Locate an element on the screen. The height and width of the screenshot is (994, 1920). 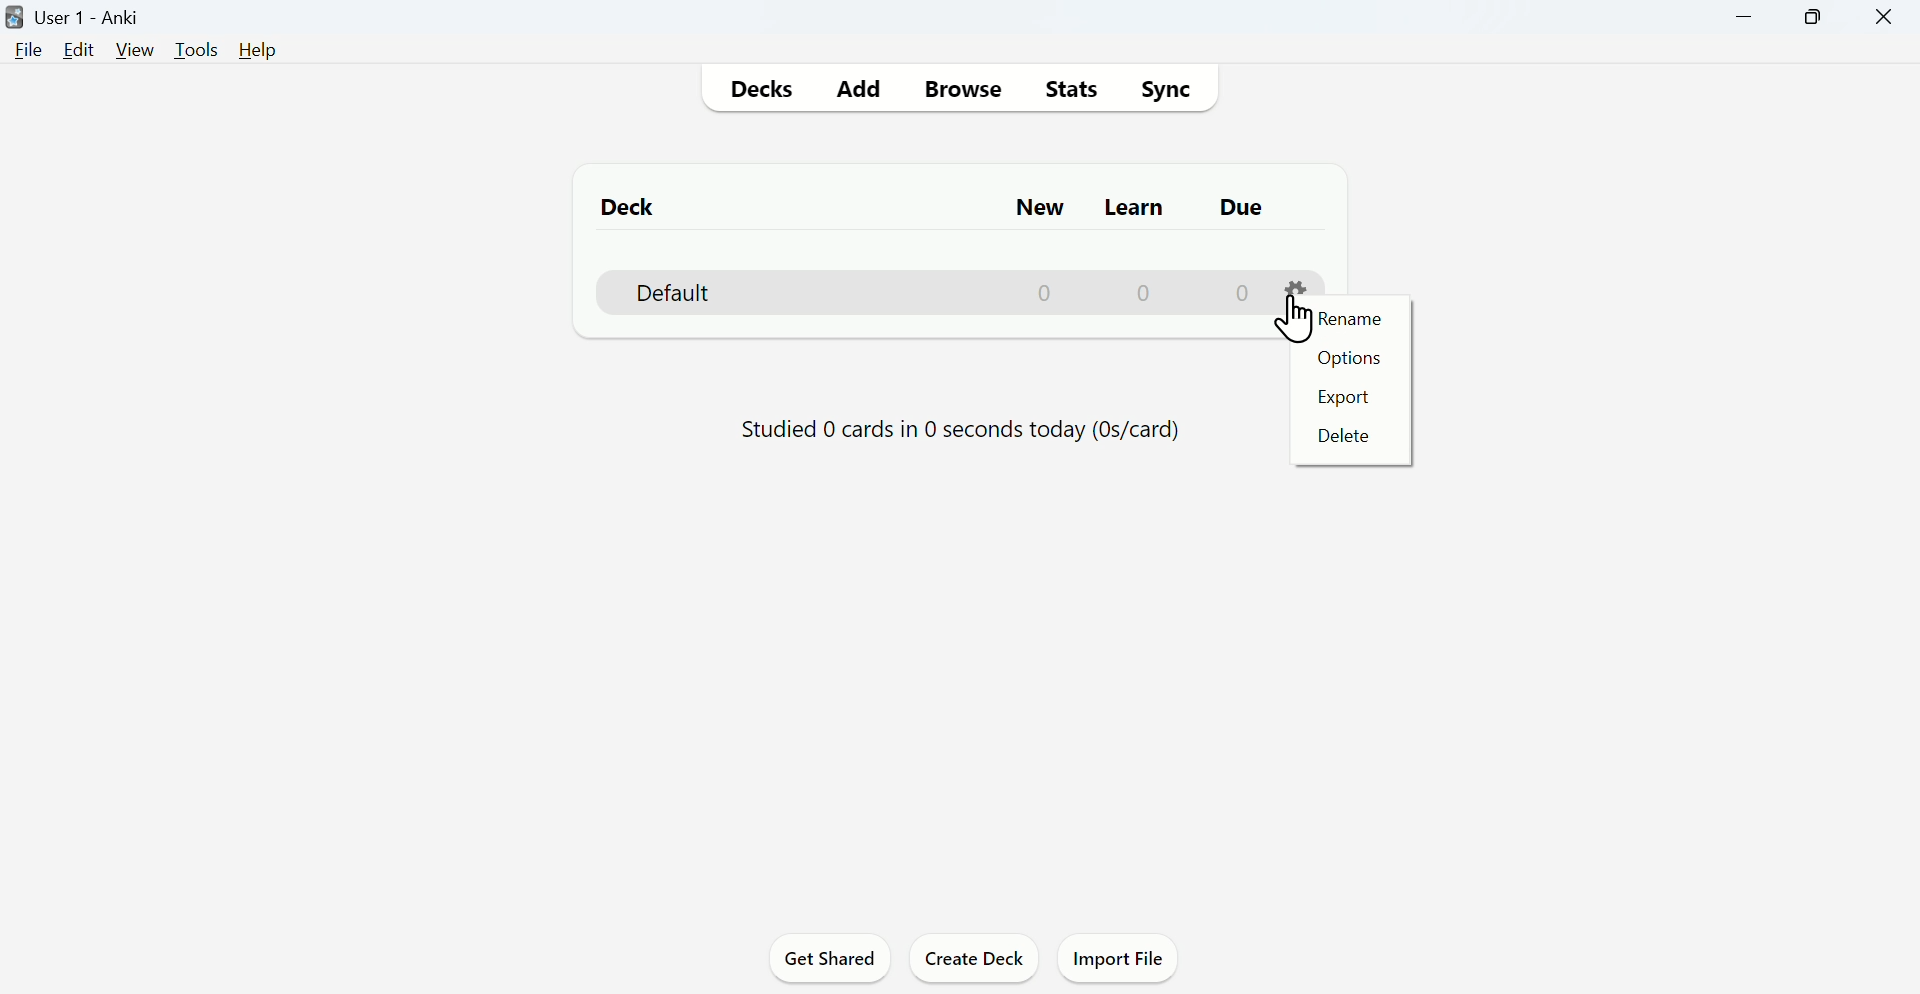
Options is located at coordinates (1348, 360).